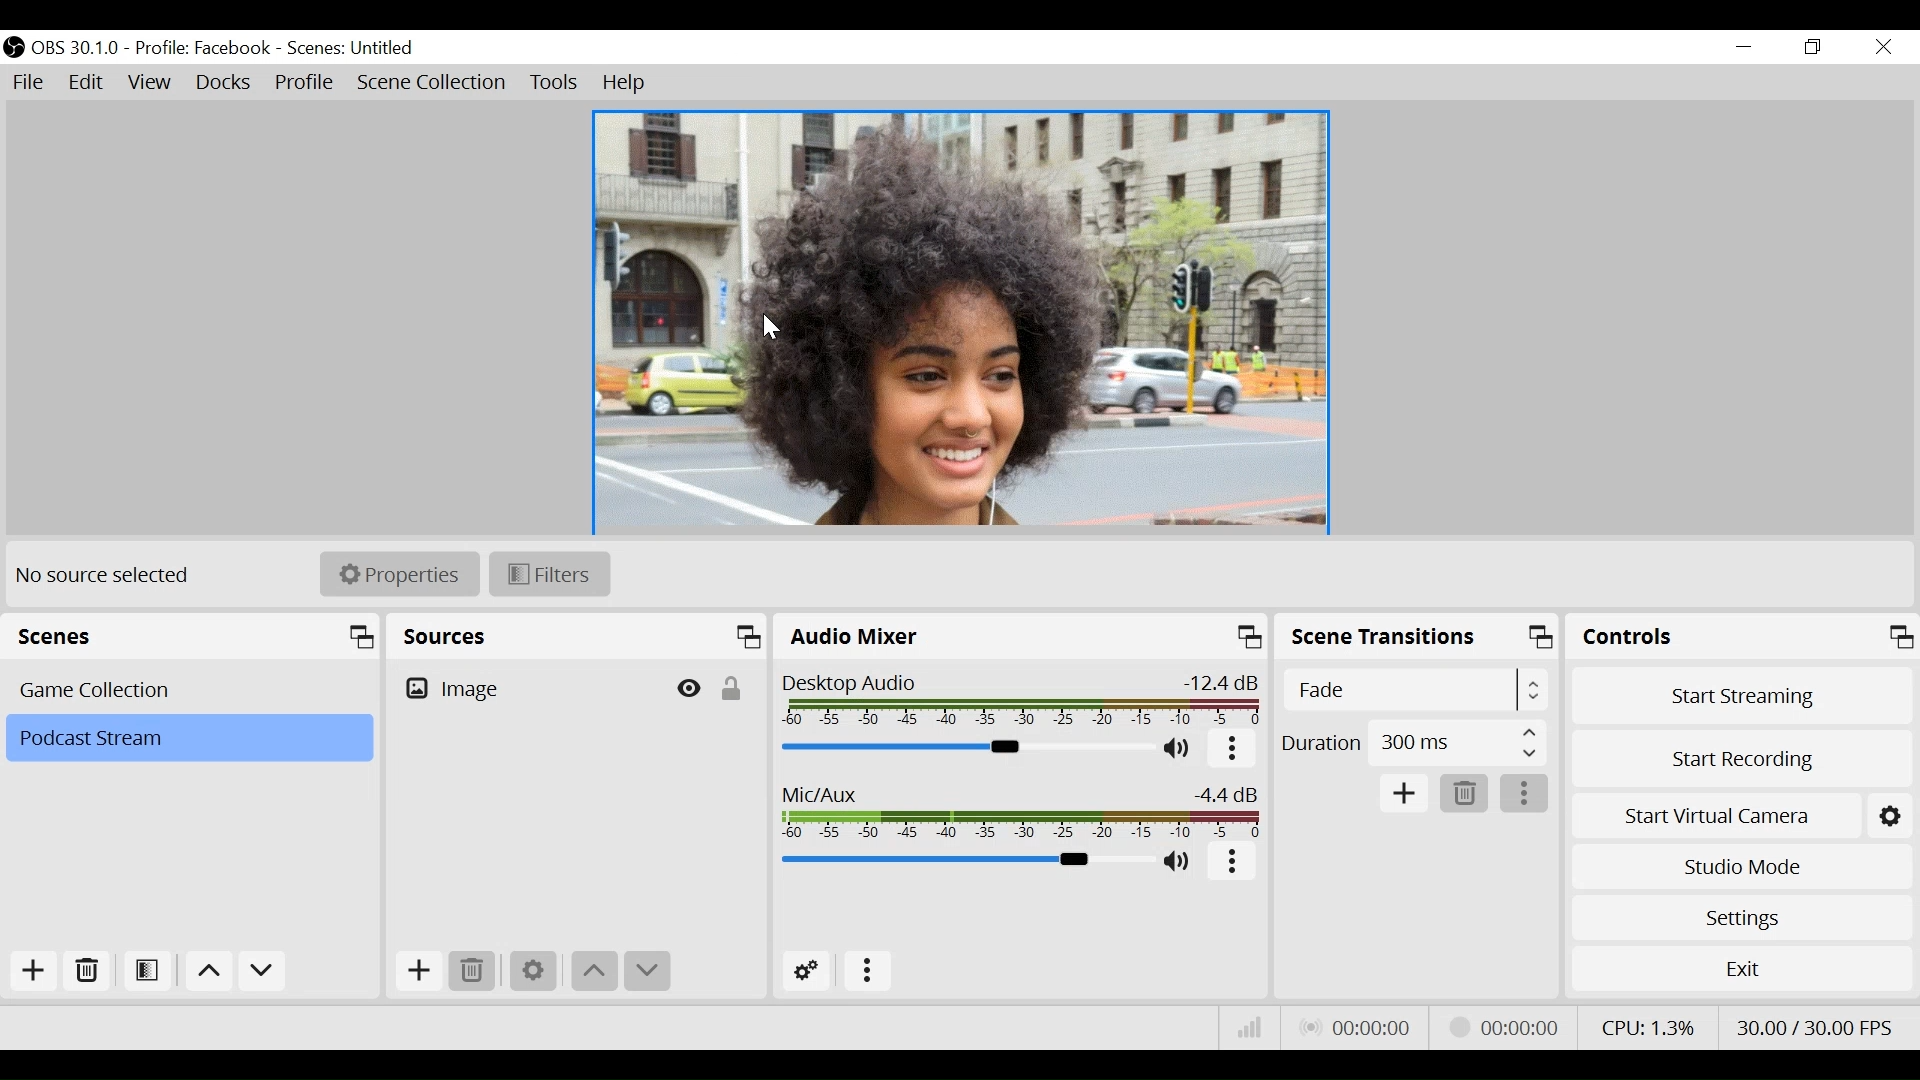 The height and width of the screenshot is (1080, 1920). I want to click on OBS Studio Desktop Icon, so click(13, 47).